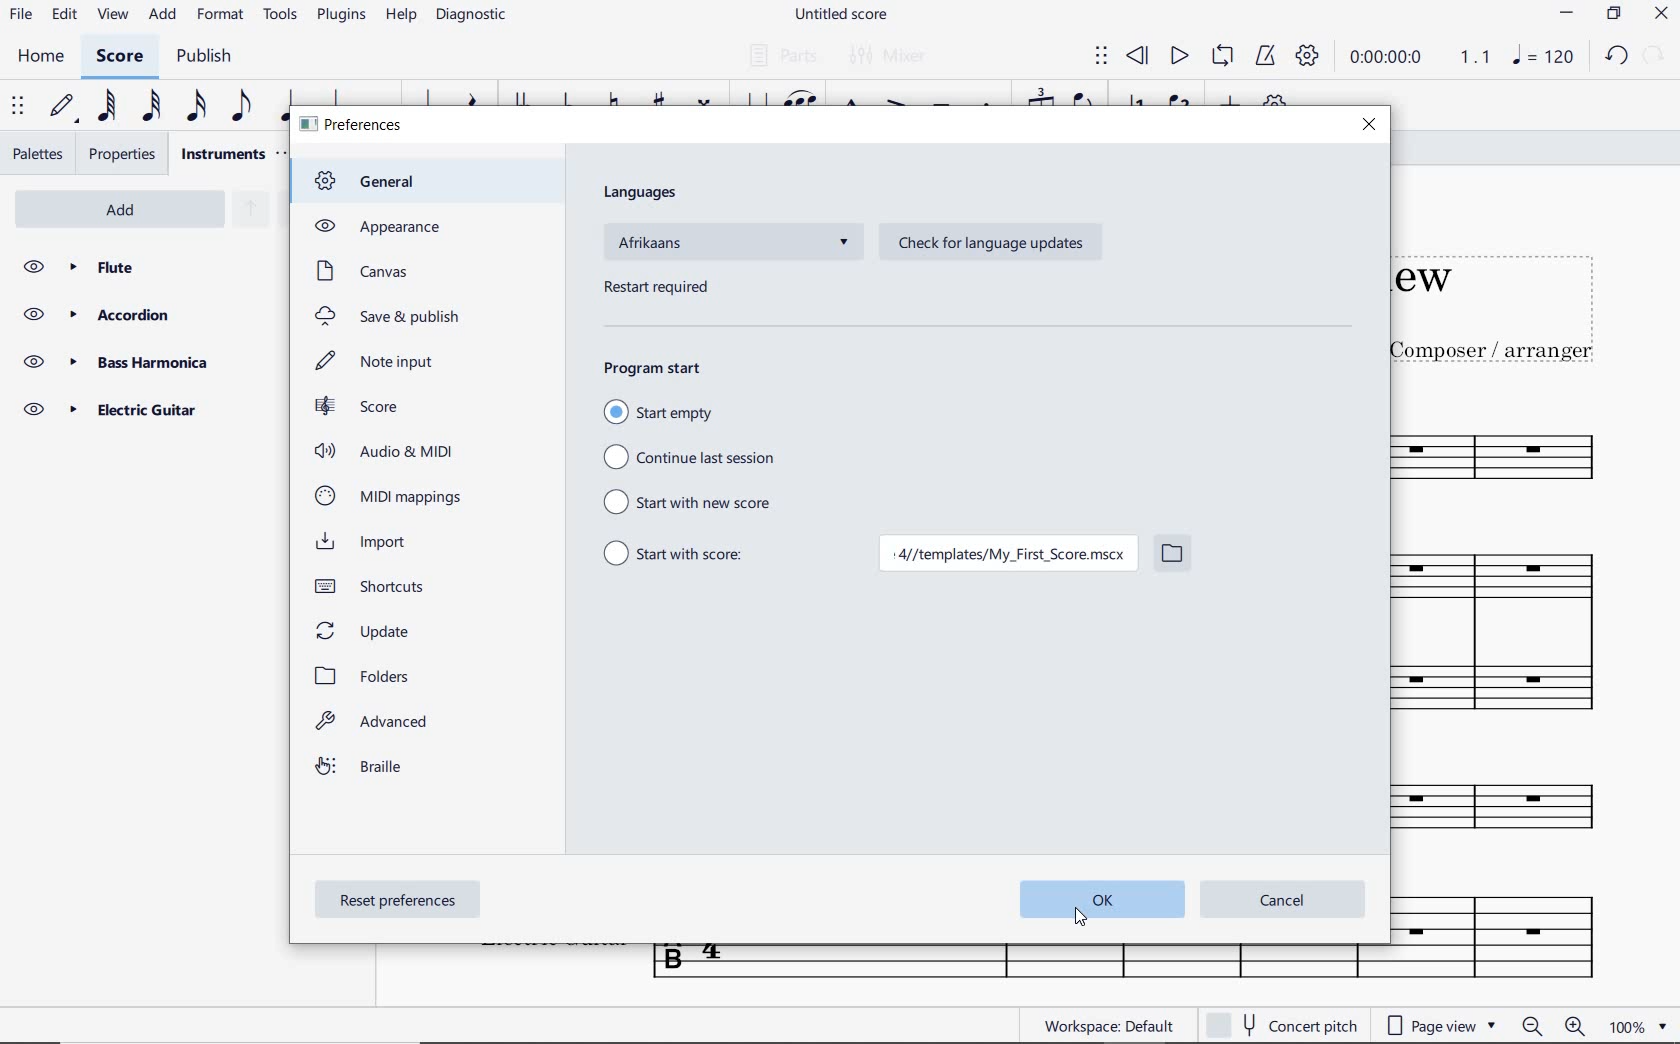  What do you see at coordinates (123, 57) in the screenshot?
I see `score` at bounding box center [123, 57].